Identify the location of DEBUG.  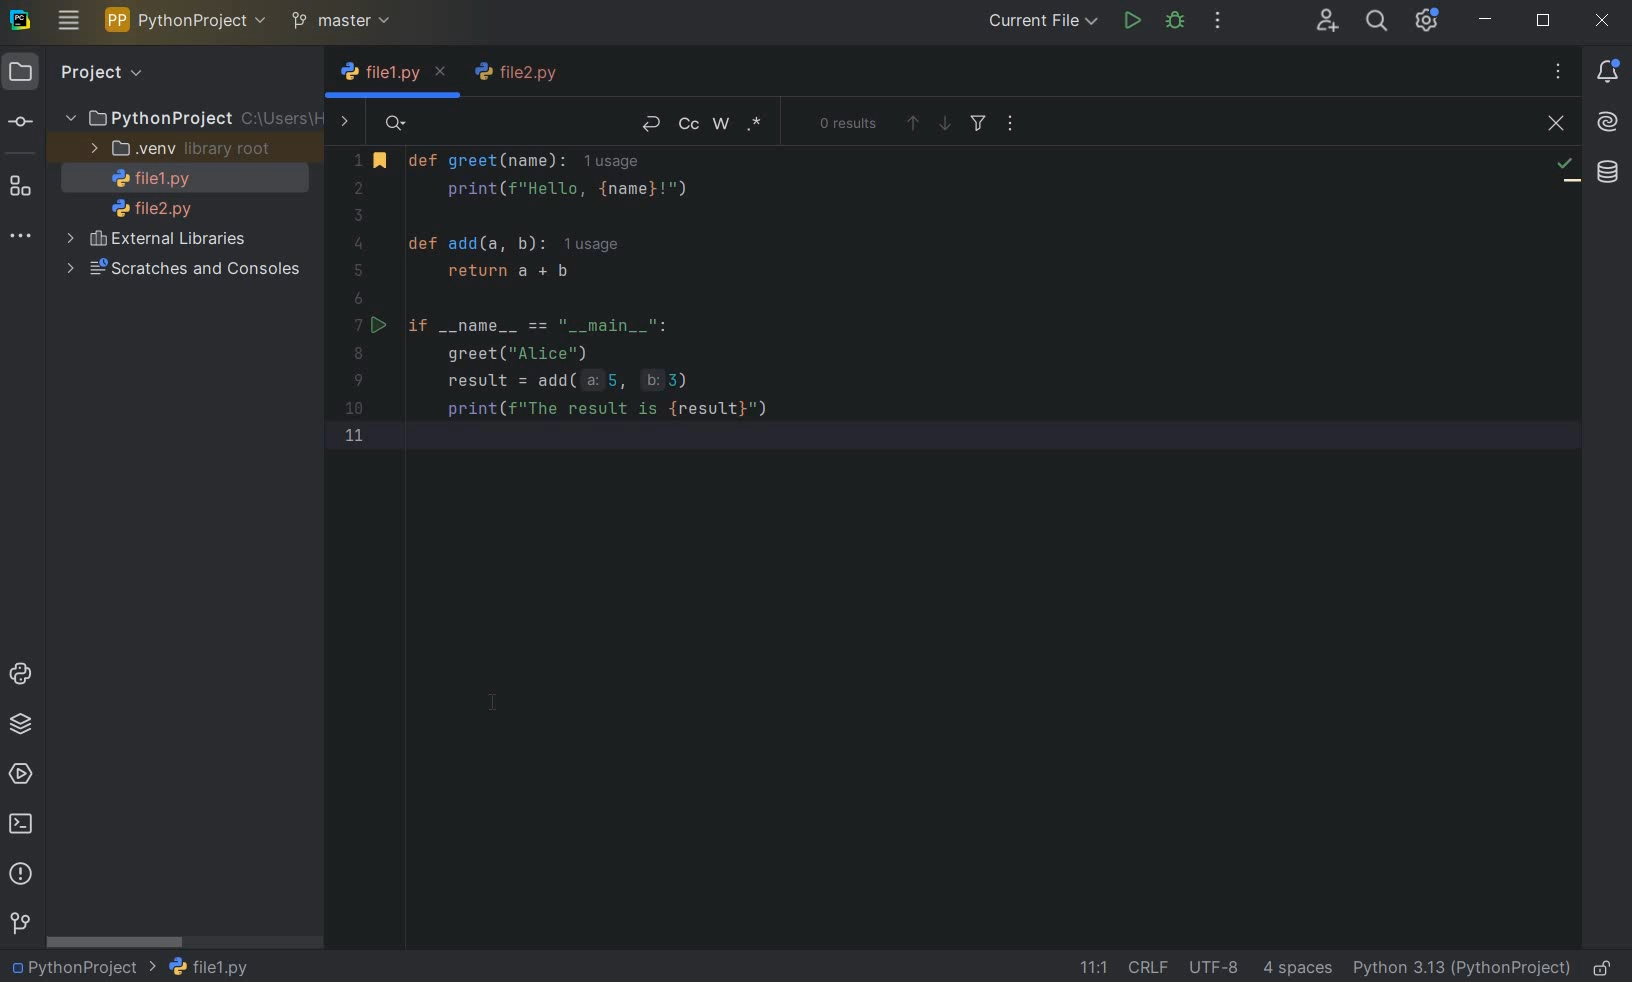
(1177, 22).